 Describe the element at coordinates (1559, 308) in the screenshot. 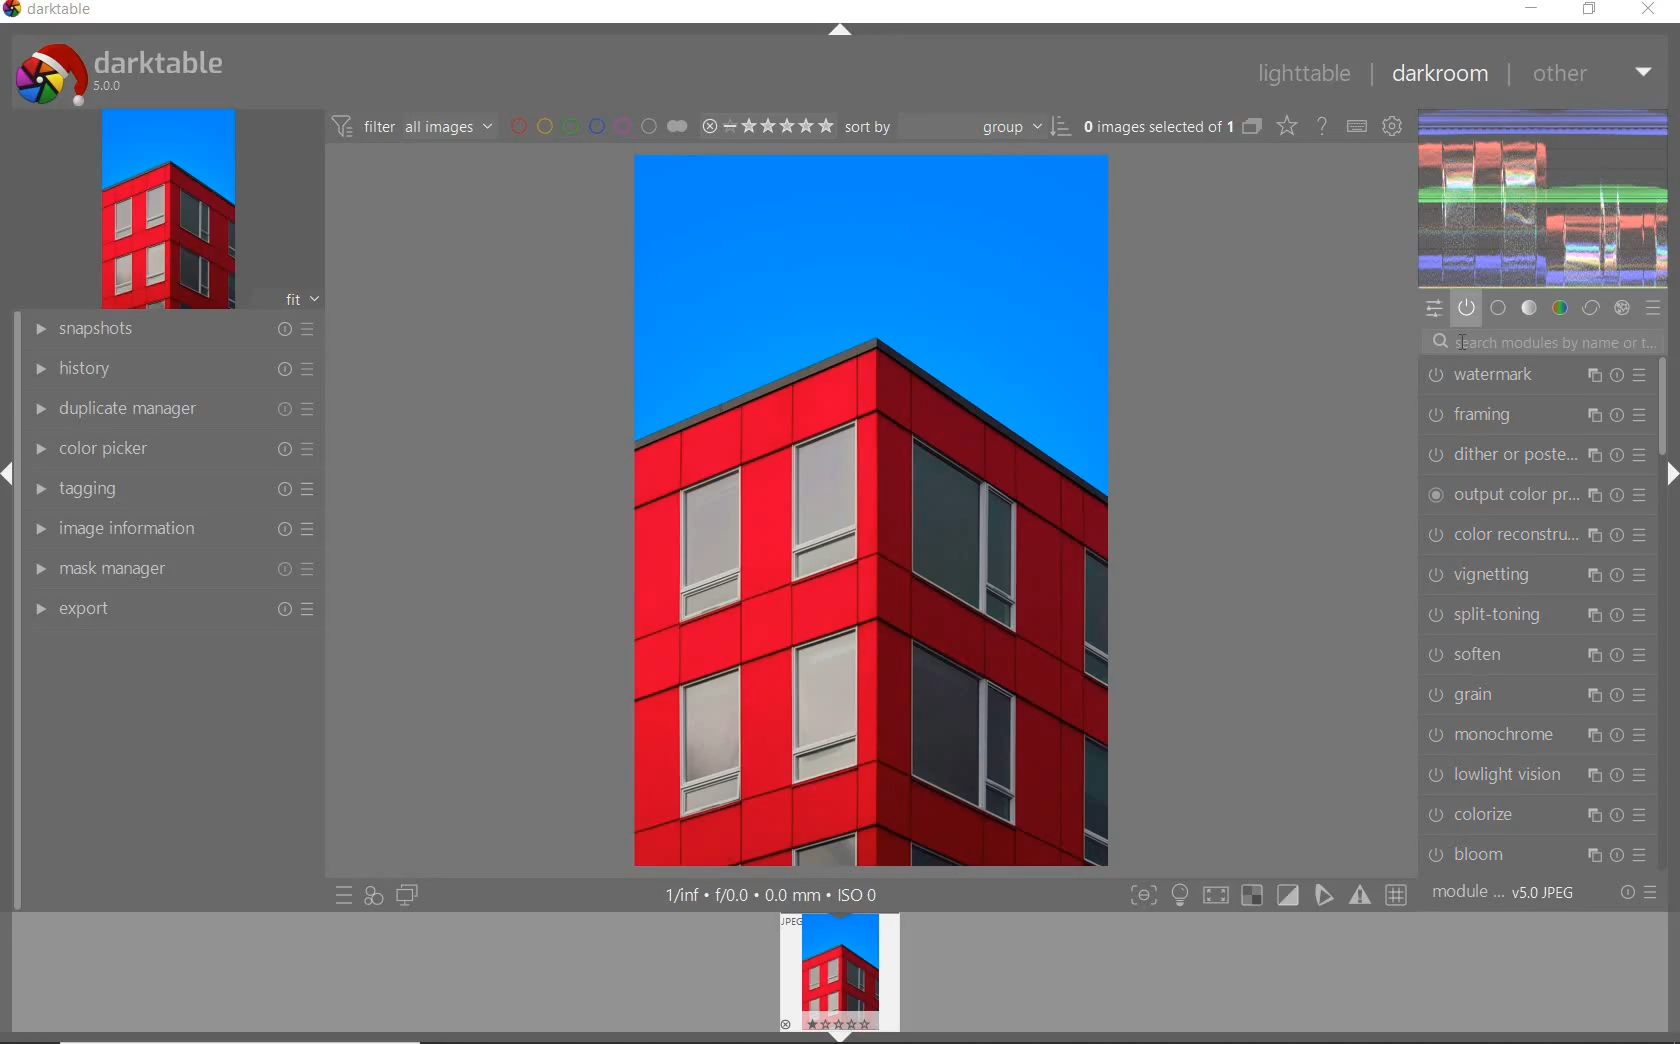

I see `color` at that location.